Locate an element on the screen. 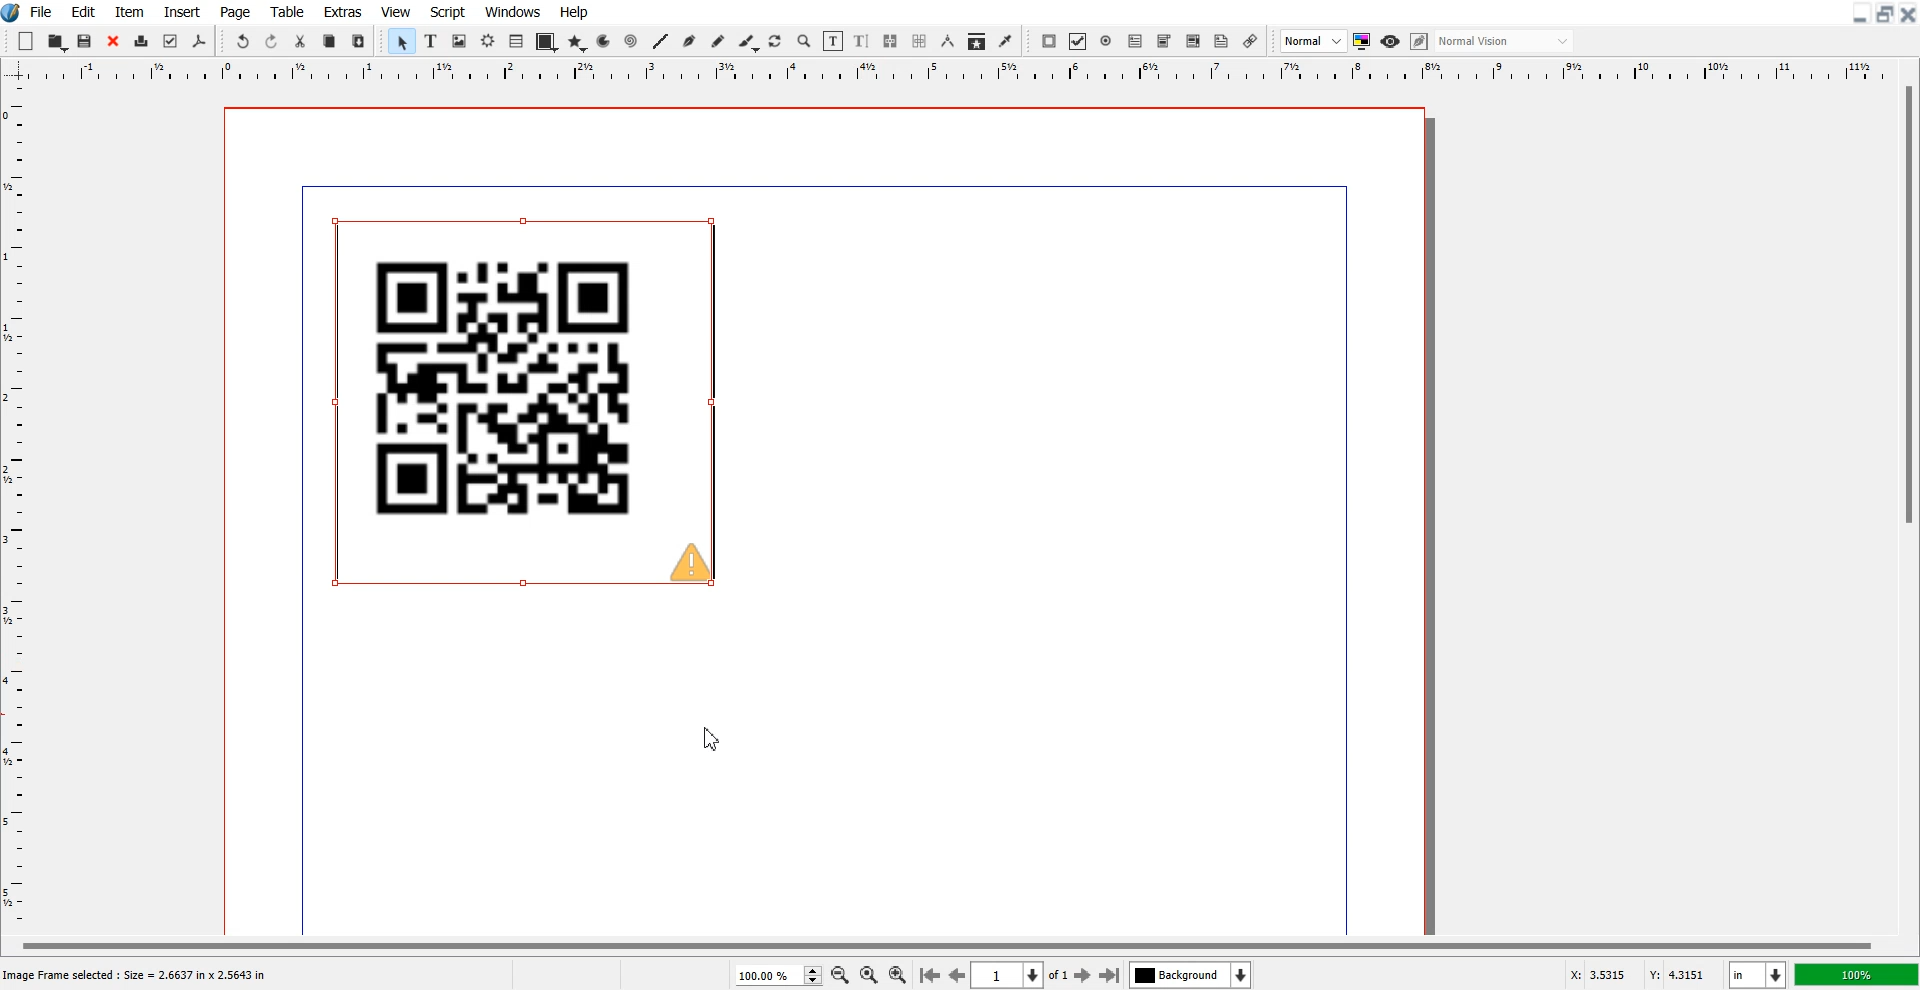 The image size is (1920, 990). Text Annotation is located at coordinates (1222, 42).